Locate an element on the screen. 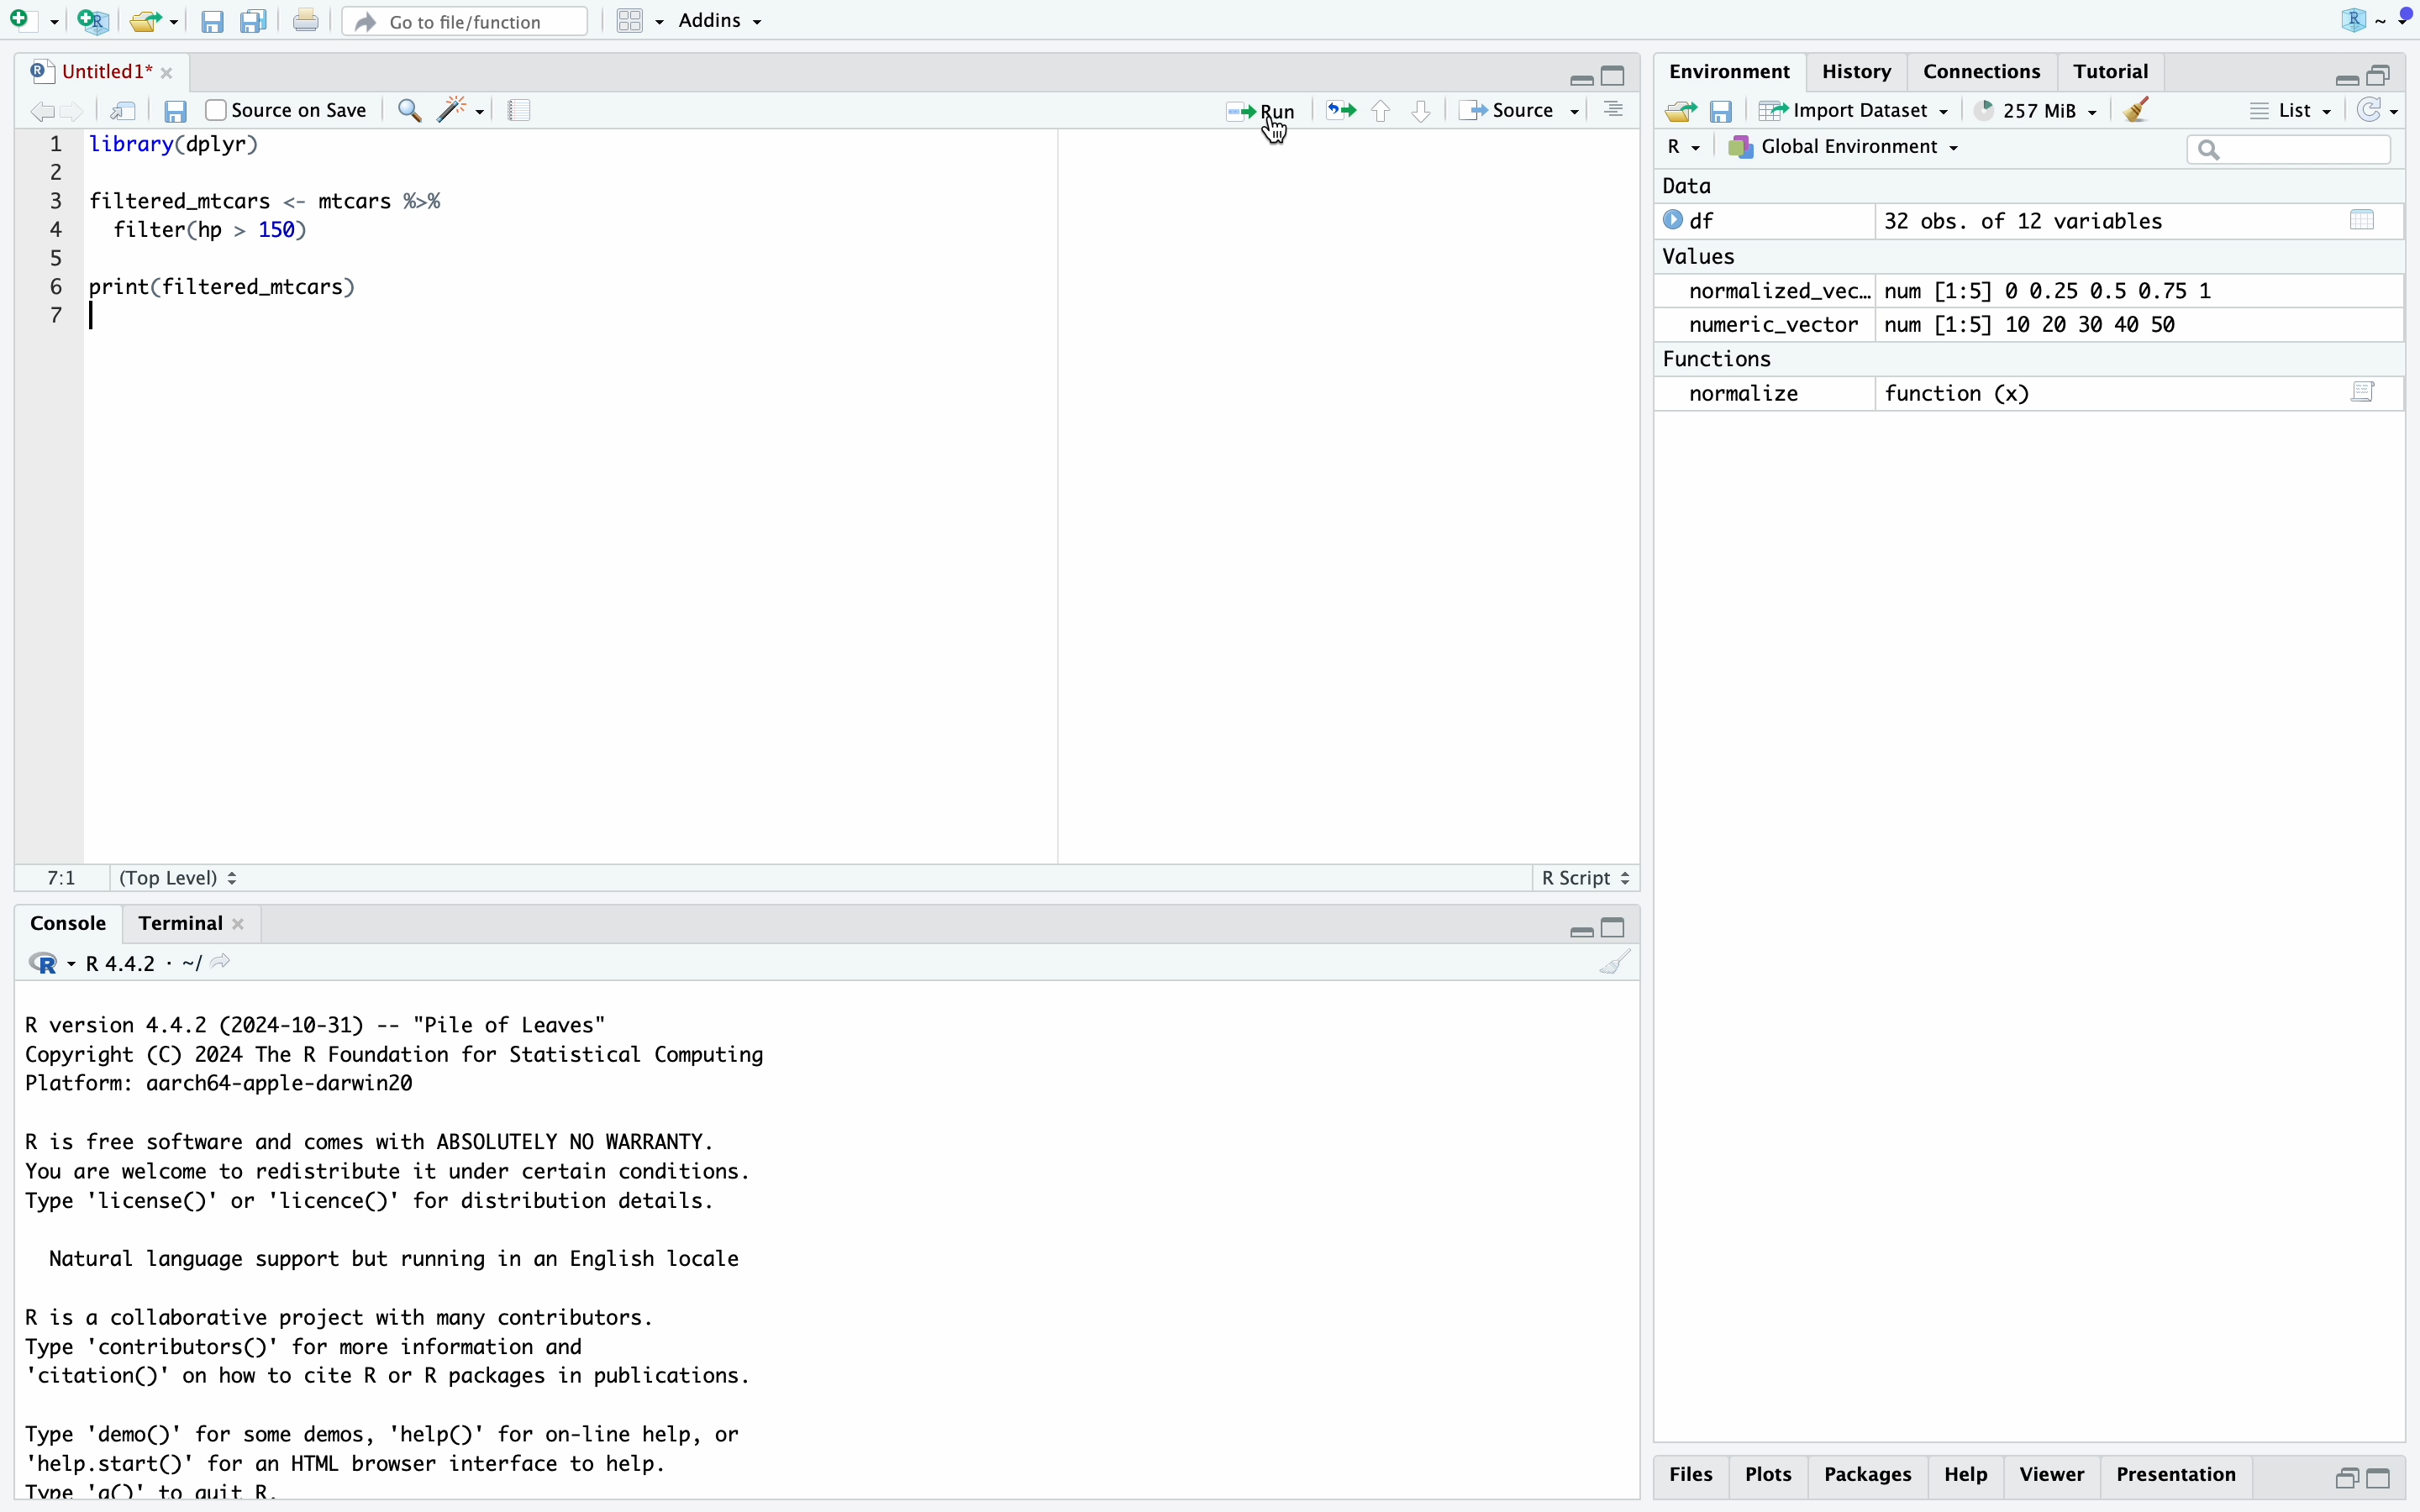  Run current file is located at coordinates (1261, 114).